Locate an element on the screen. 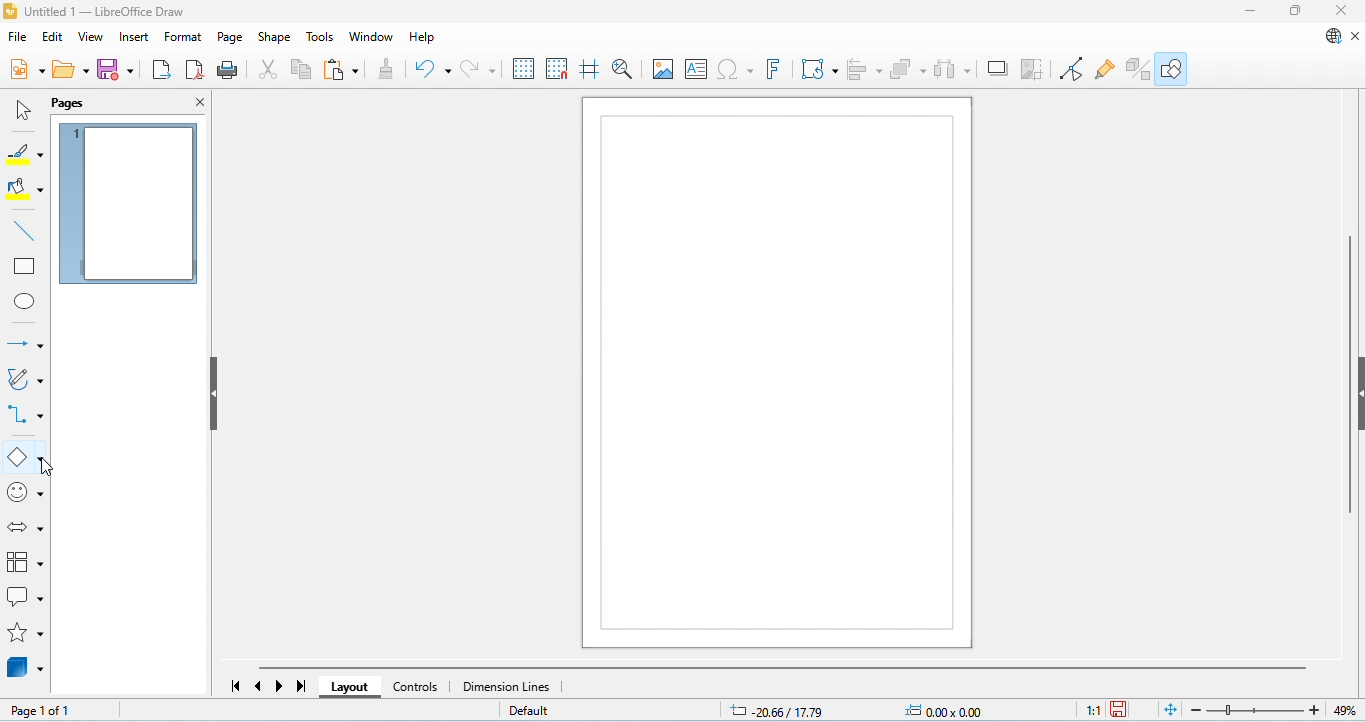  next page is located at coordinates (278, 686).